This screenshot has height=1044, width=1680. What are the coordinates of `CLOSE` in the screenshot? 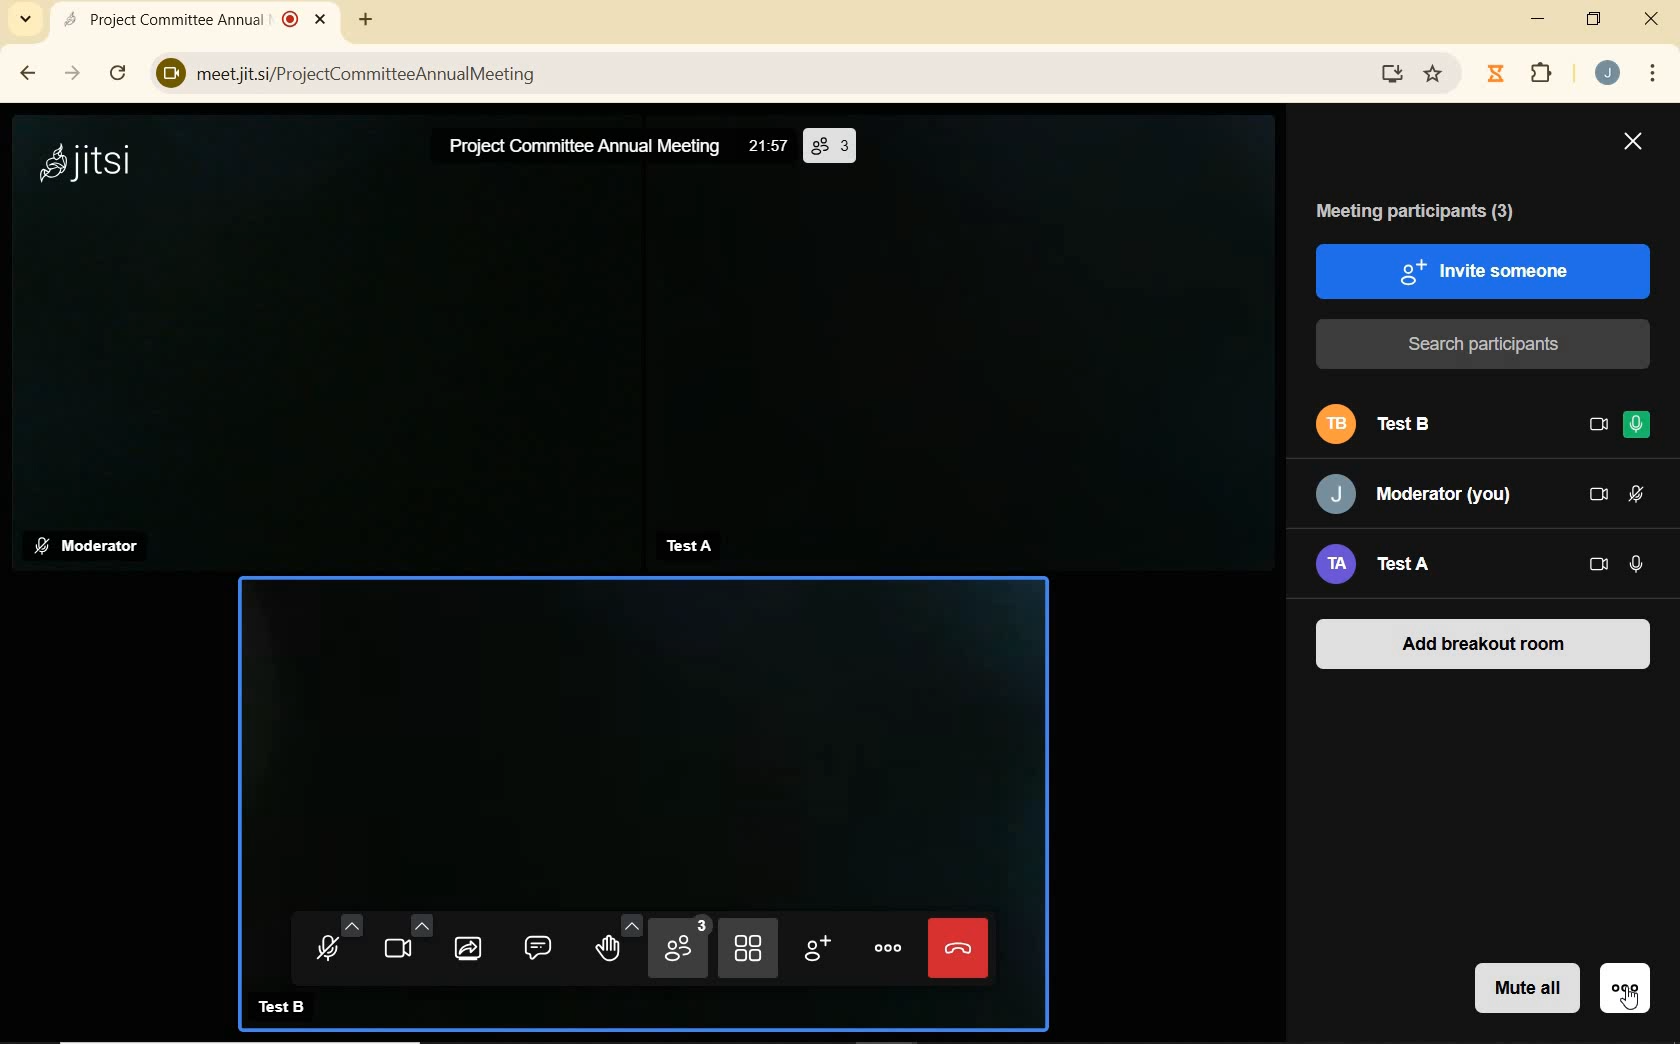 It's located at (1653, 19).